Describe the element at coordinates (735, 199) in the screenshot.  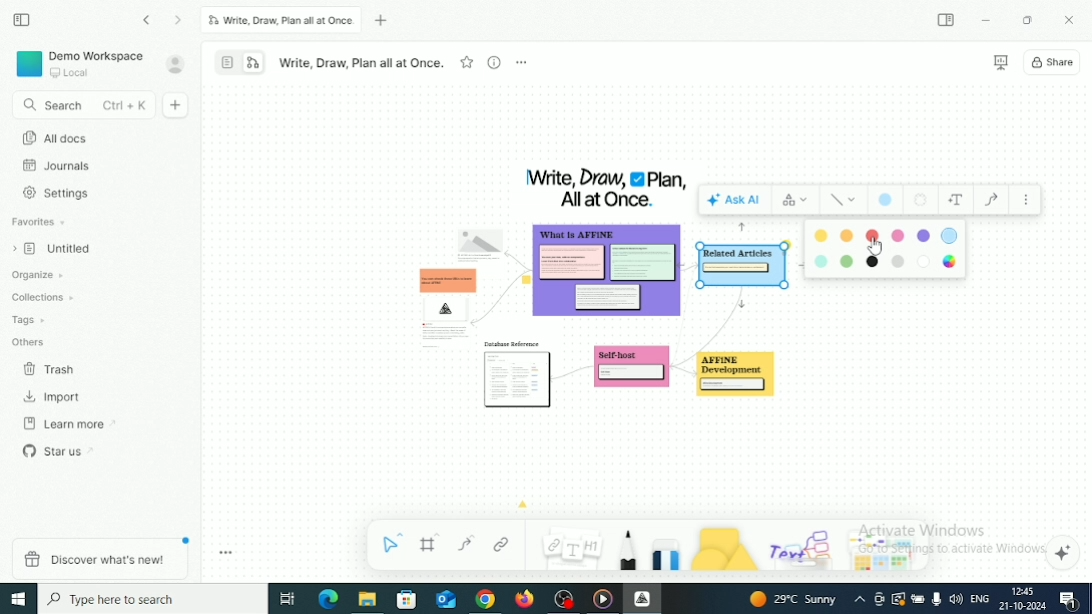
I see `Ask AI` at that location.